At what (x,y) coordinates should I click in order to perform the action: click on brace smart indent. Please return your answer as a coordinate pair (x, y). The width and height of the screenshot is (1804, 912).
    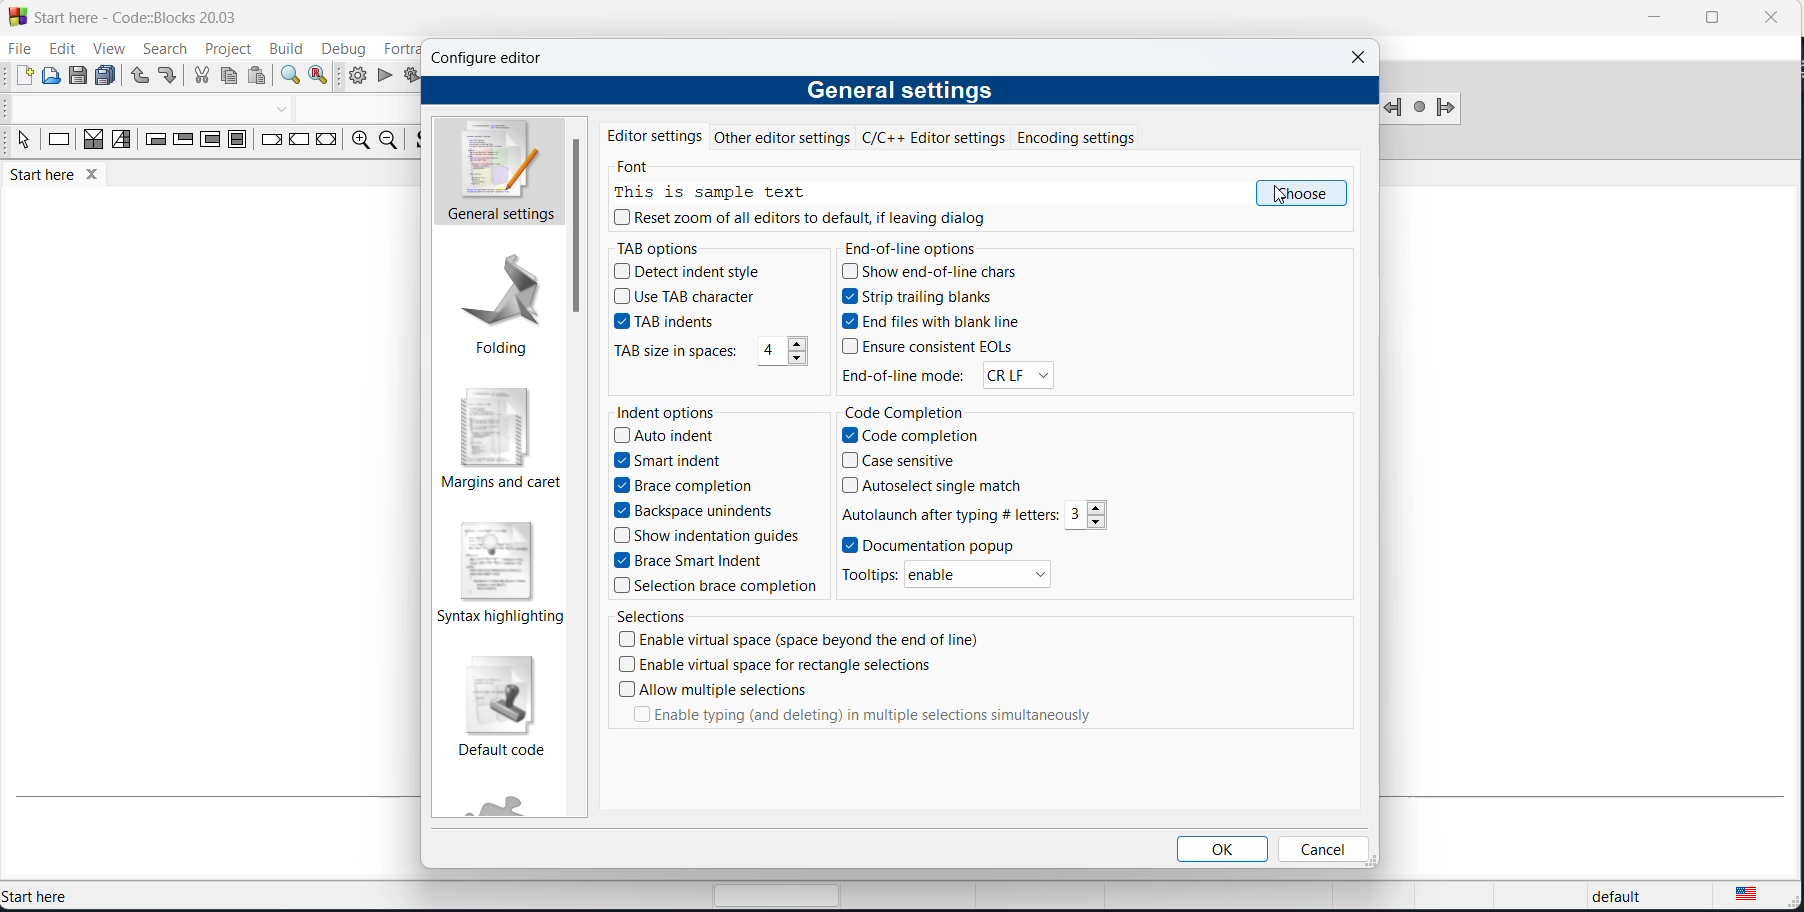
    Looking at the image, I should click on (695, 563).